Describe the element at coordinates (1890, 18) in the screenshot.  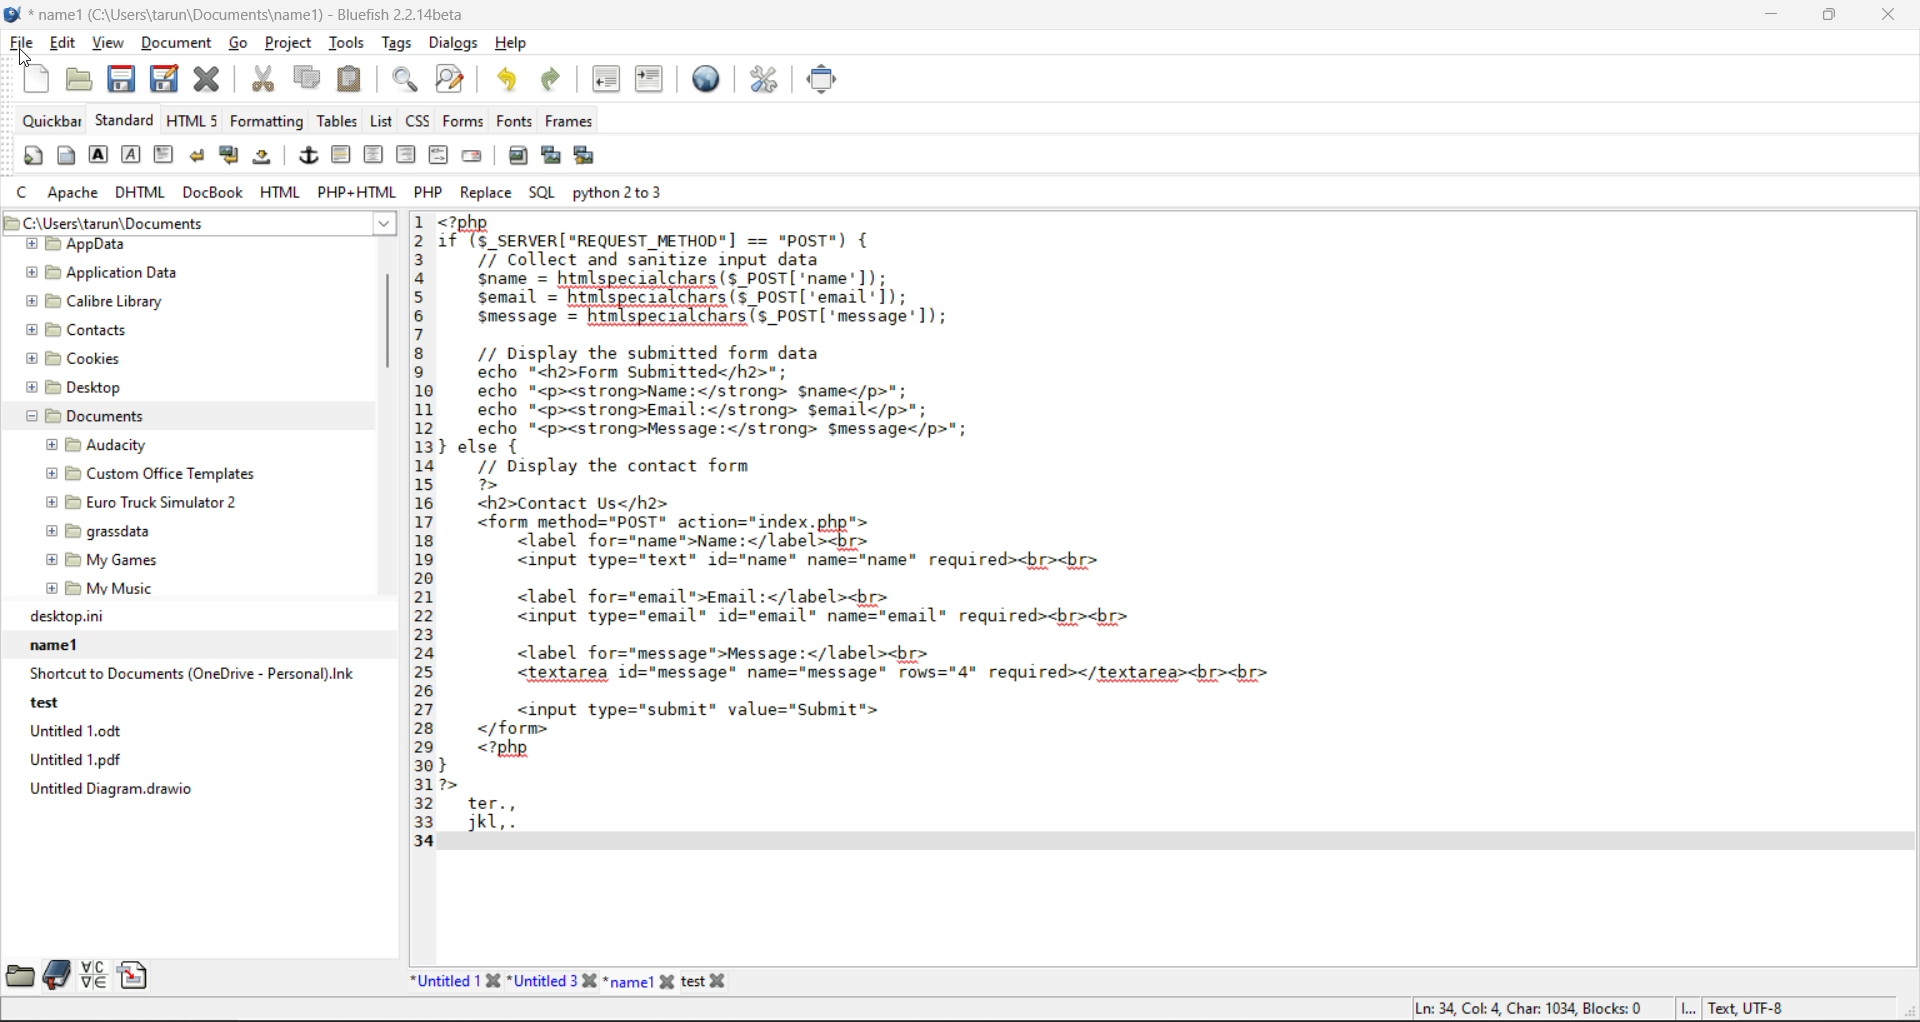
I see `close` at that location.